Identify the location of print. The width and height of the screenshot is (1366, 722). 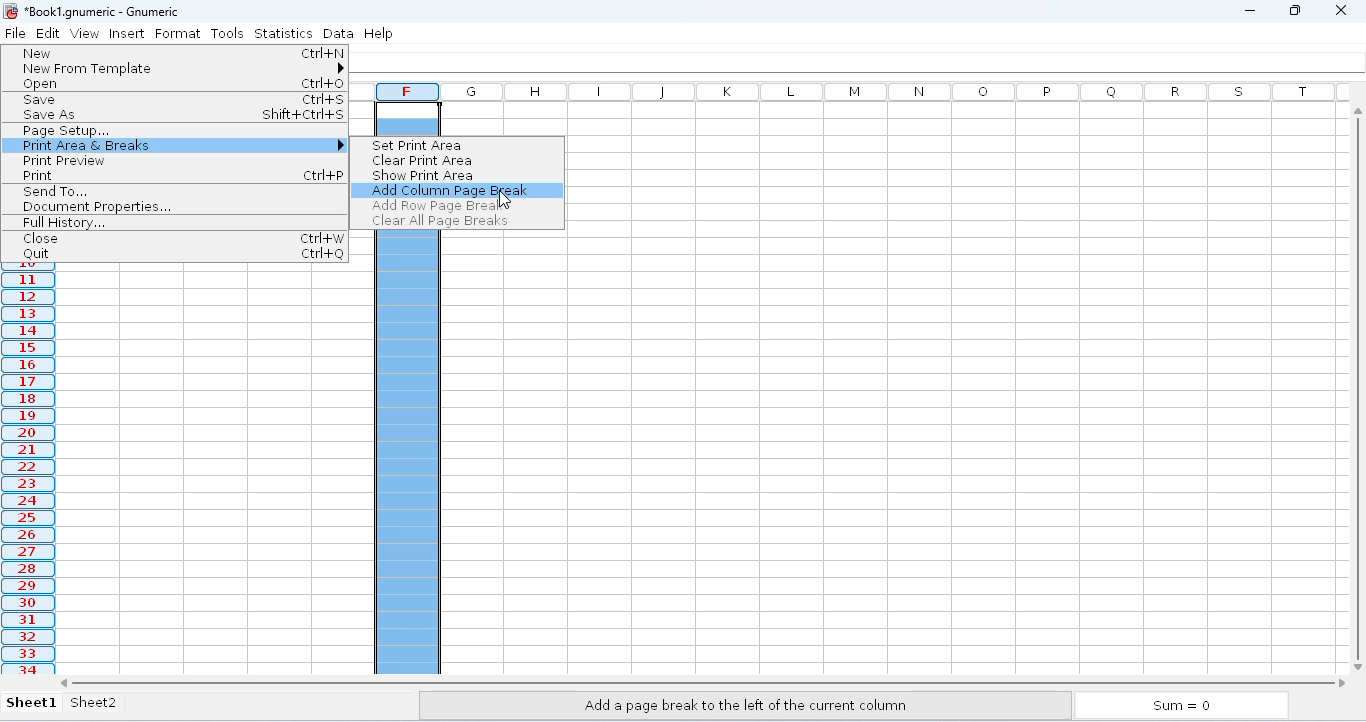
(39, 175).